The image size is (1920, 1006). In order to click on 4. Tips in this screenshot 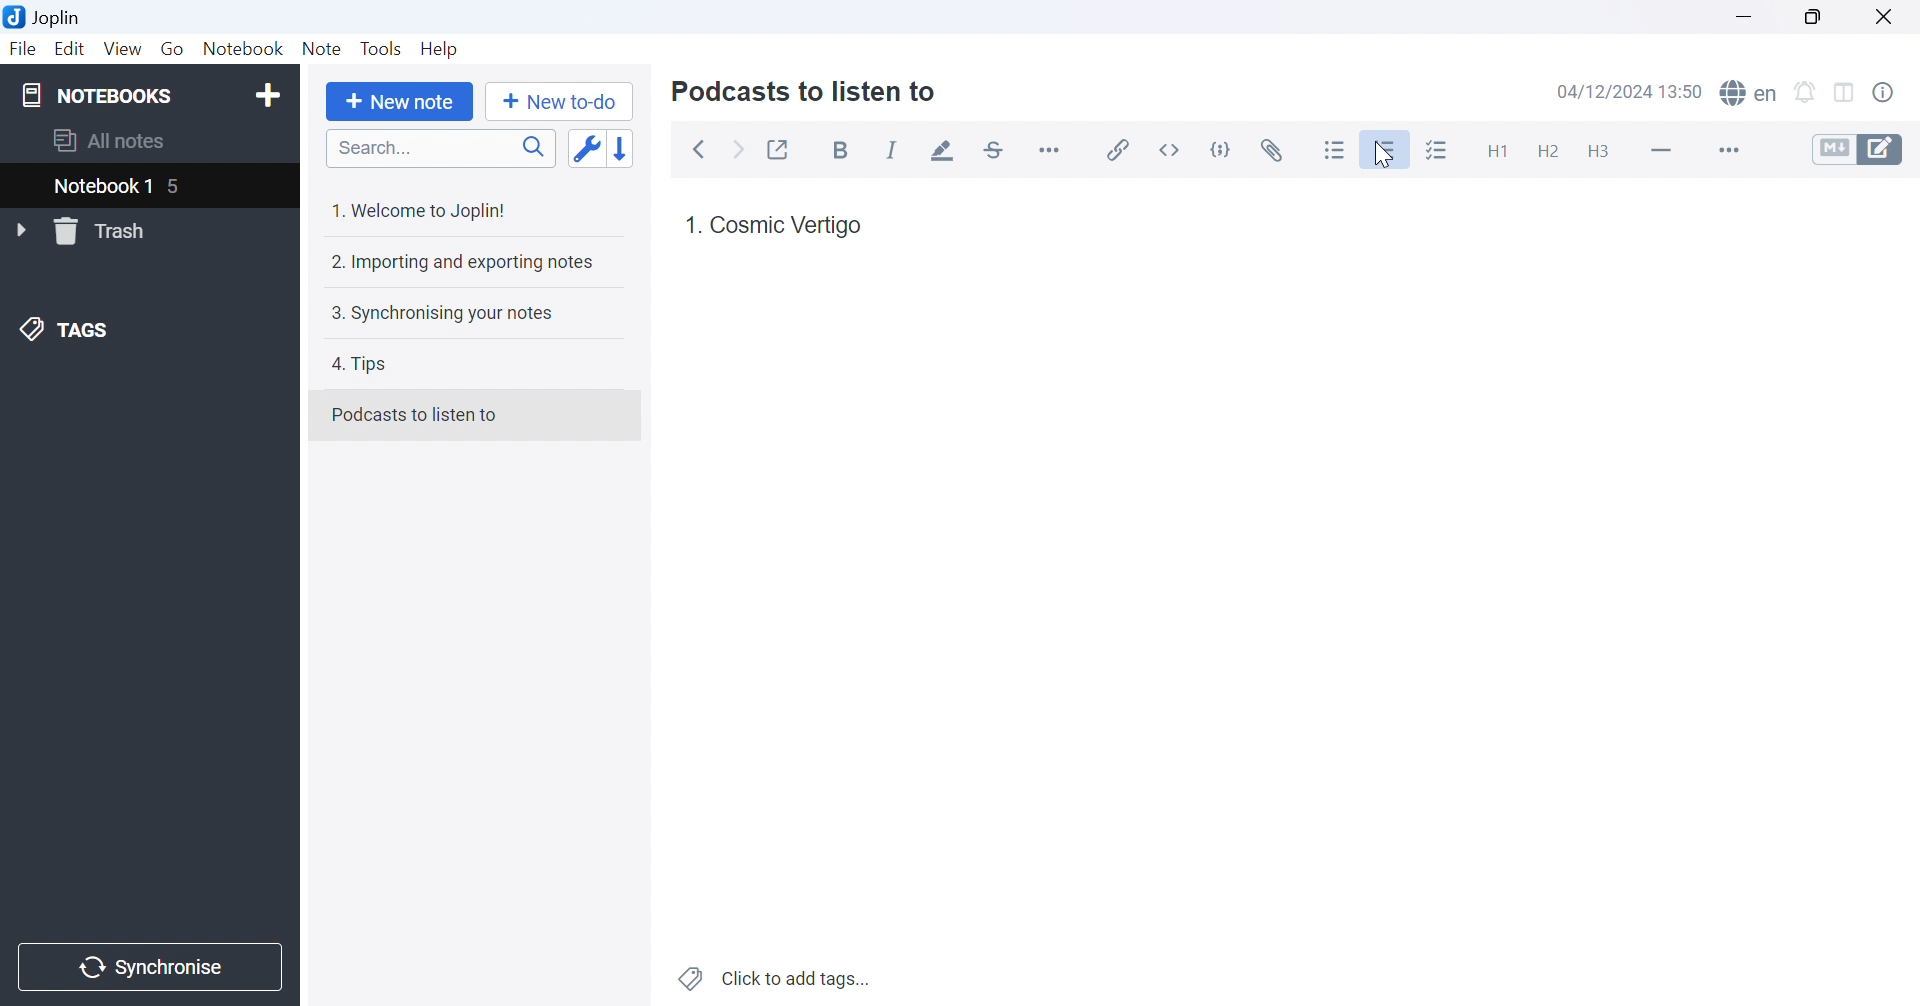, I will do `click(367, 366)`.